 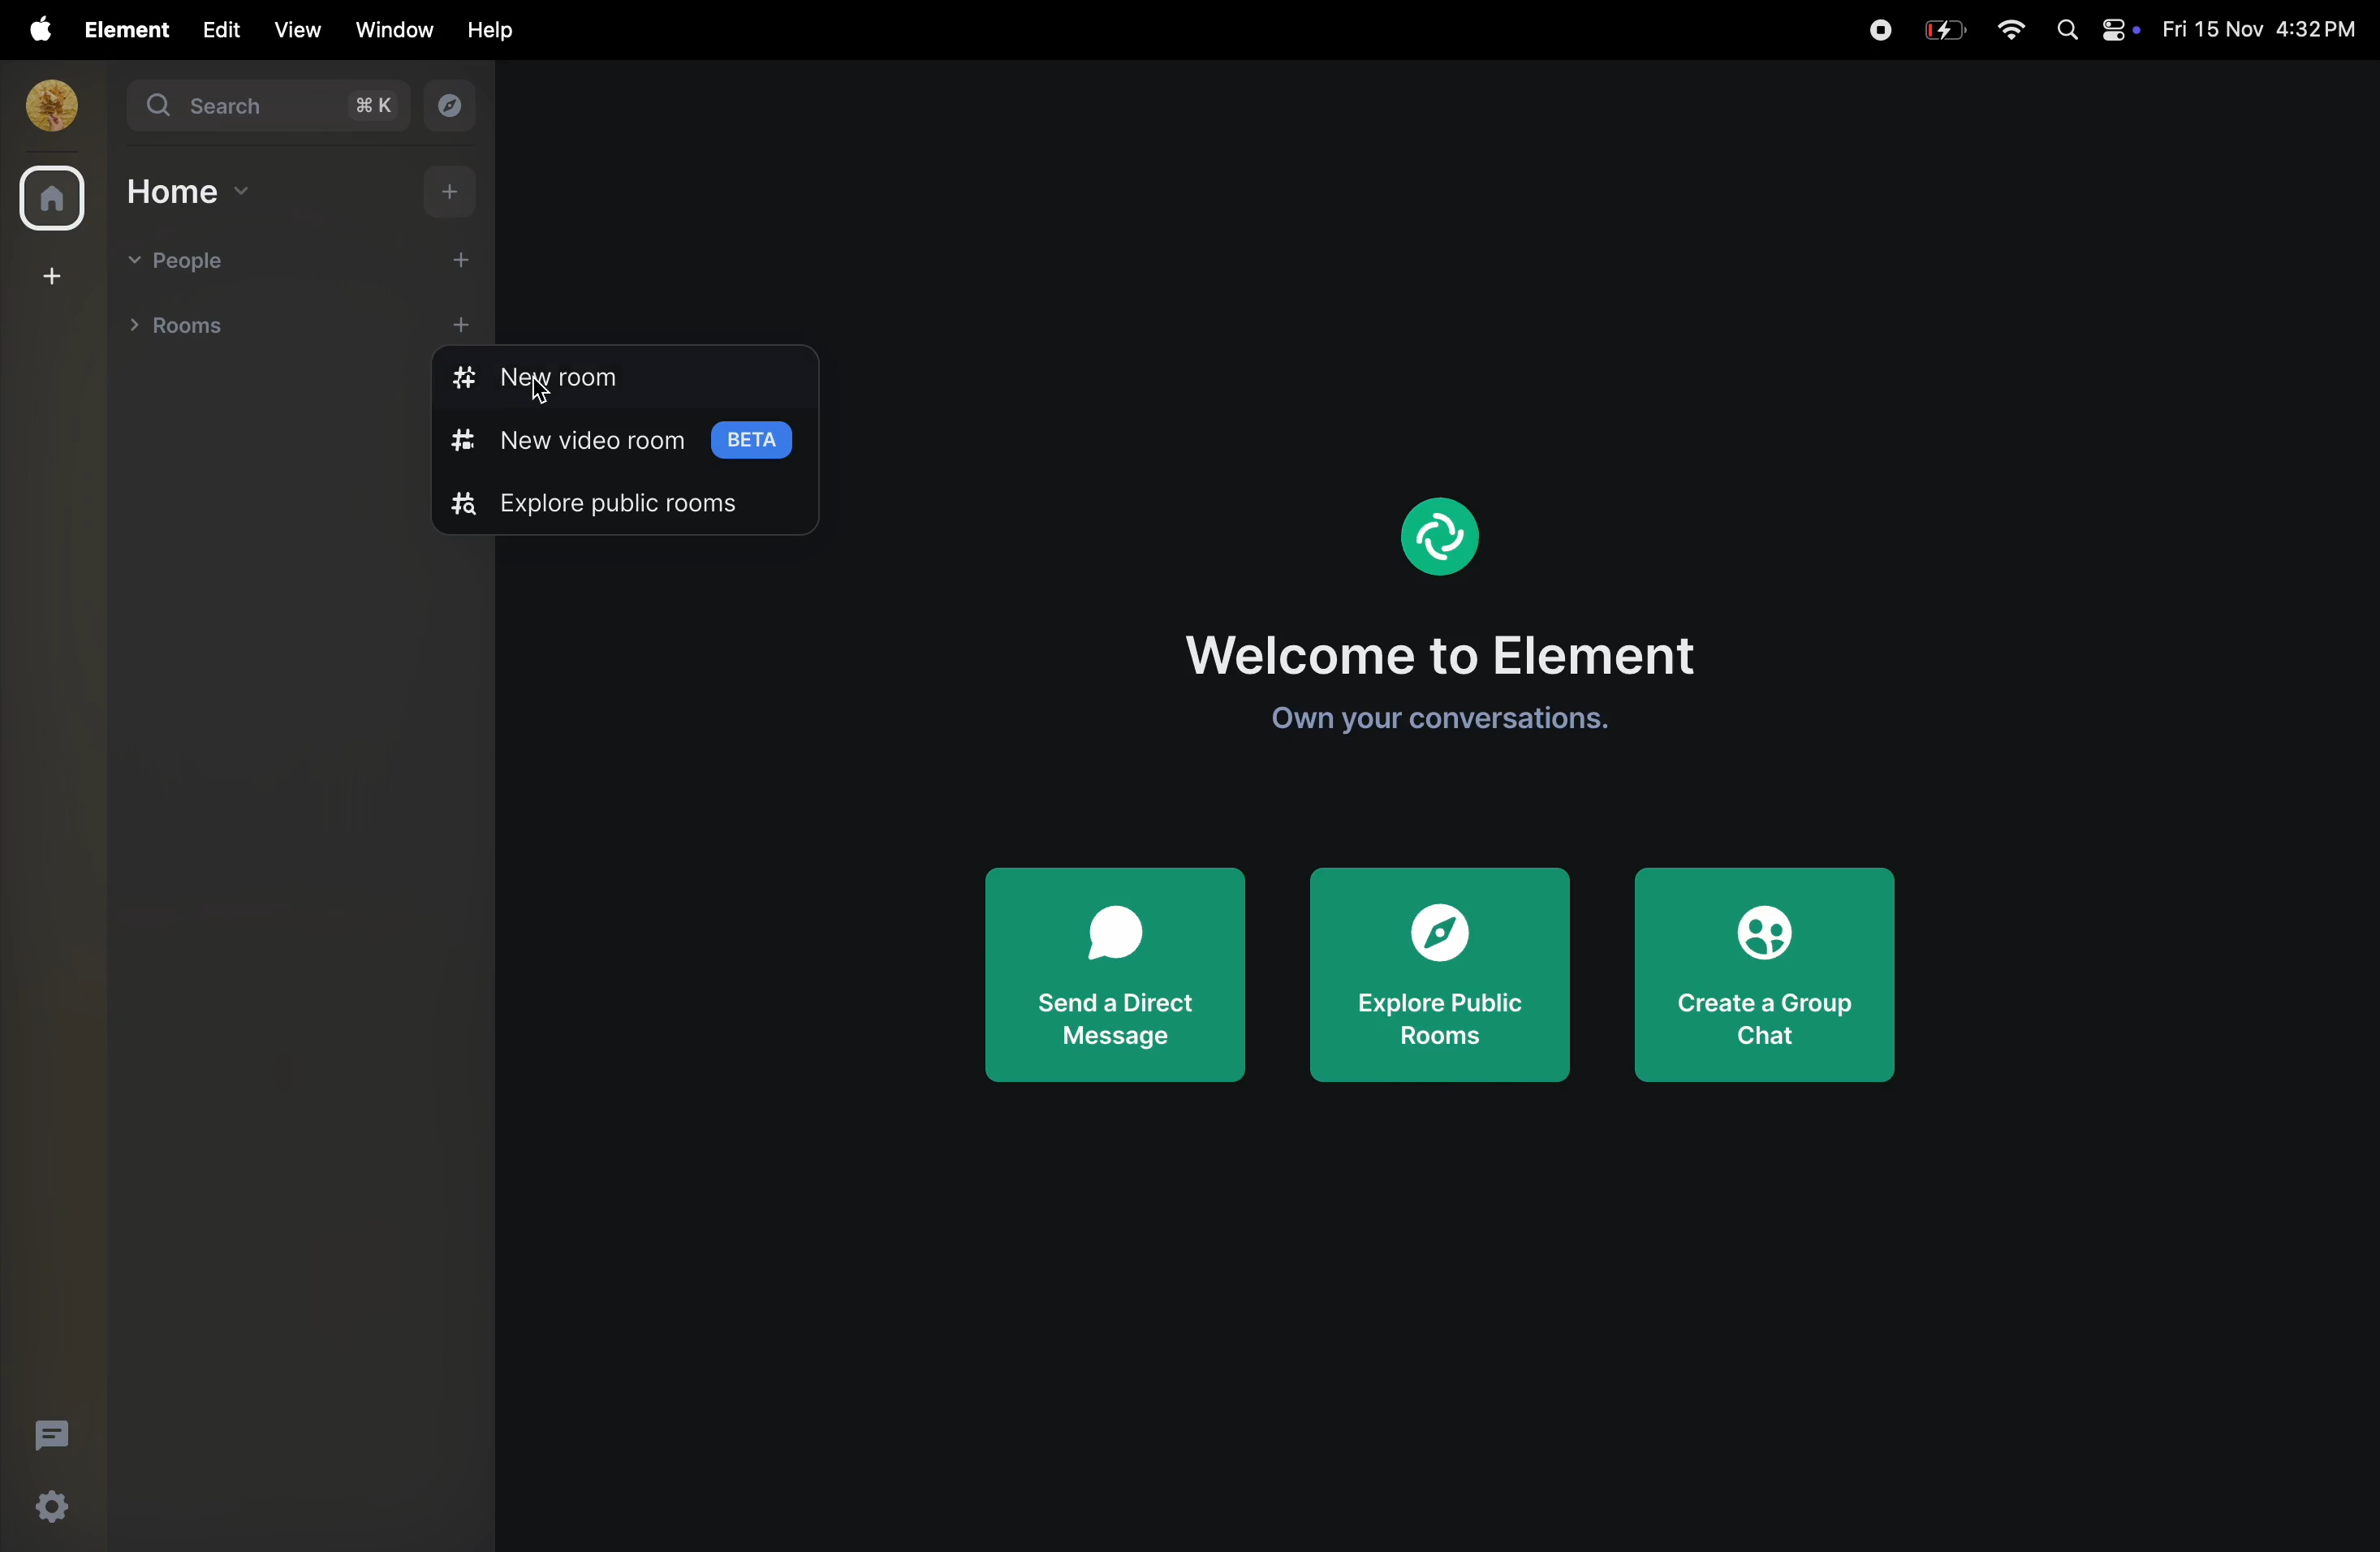 What do you see at coordinates (2010, 31) in the screenshot?
I see `wifi` at bounding box center [2010, 31].